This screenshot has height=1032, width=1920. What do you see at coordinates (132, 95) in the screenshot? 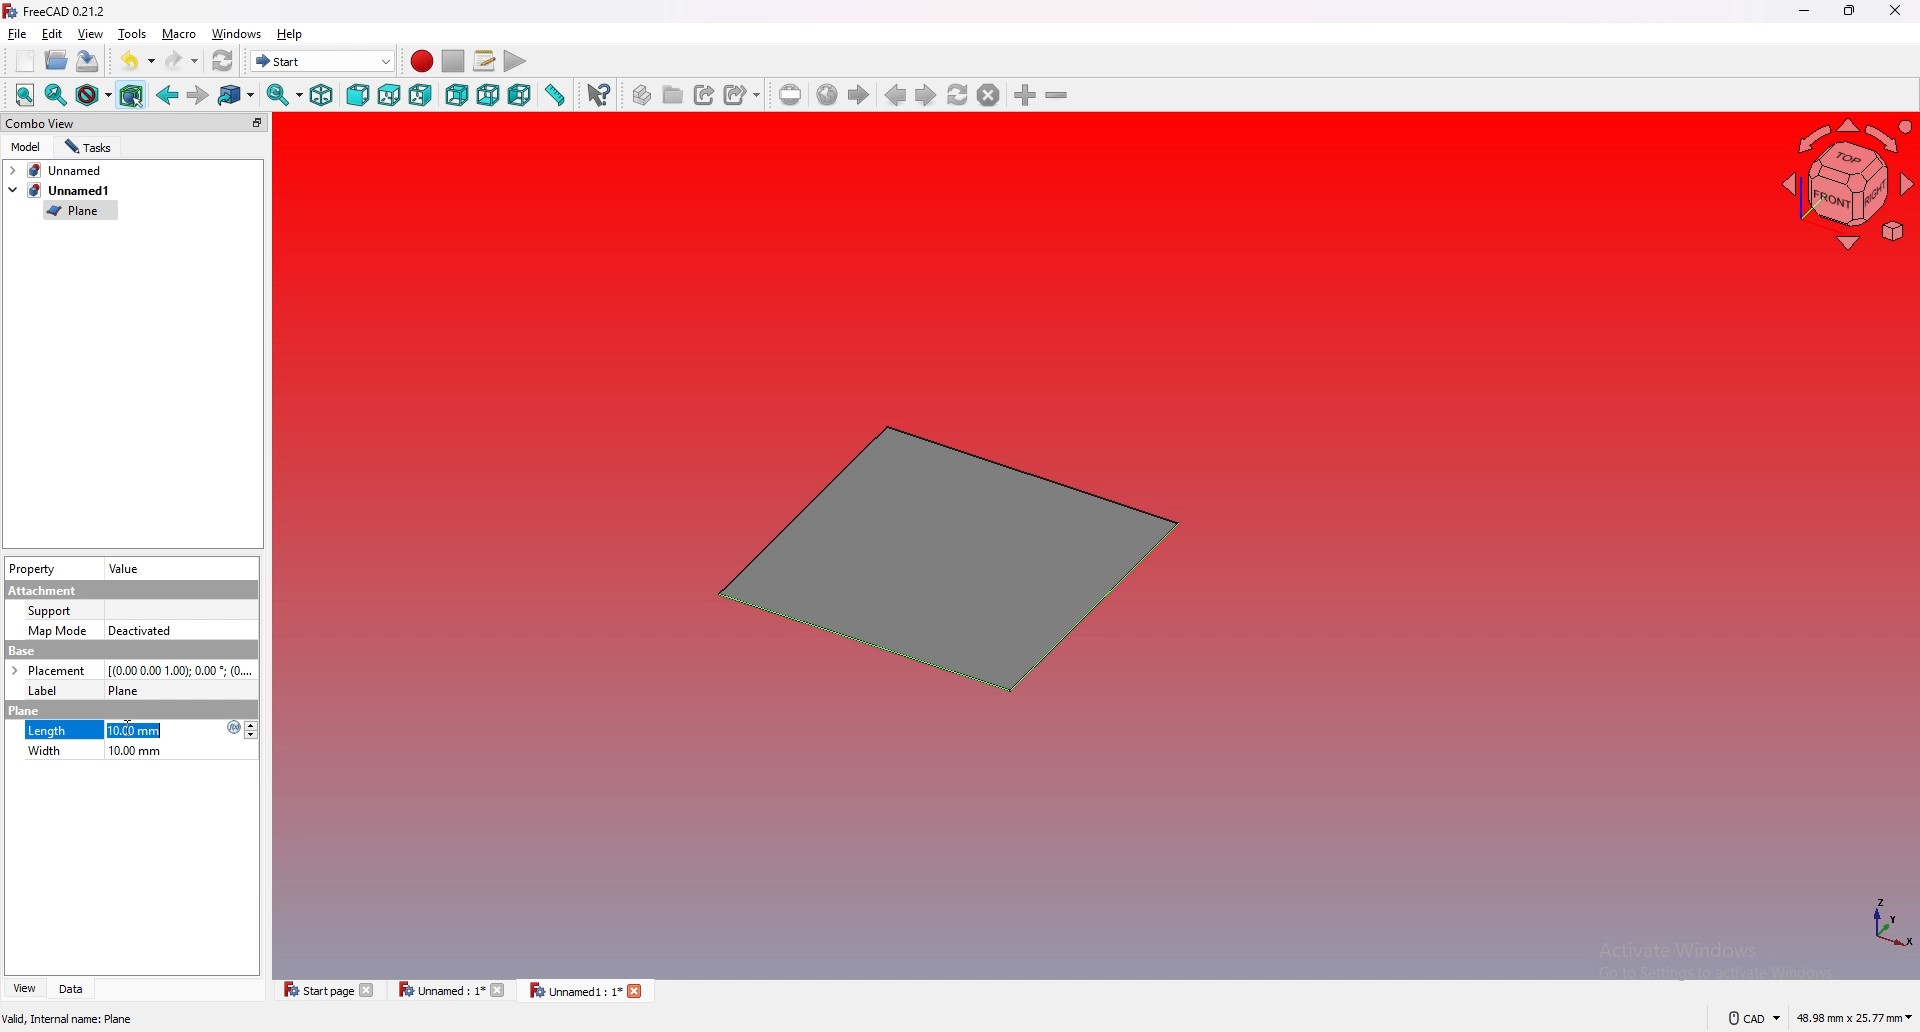
I see `bounding box` at bounding box center [132, 95].